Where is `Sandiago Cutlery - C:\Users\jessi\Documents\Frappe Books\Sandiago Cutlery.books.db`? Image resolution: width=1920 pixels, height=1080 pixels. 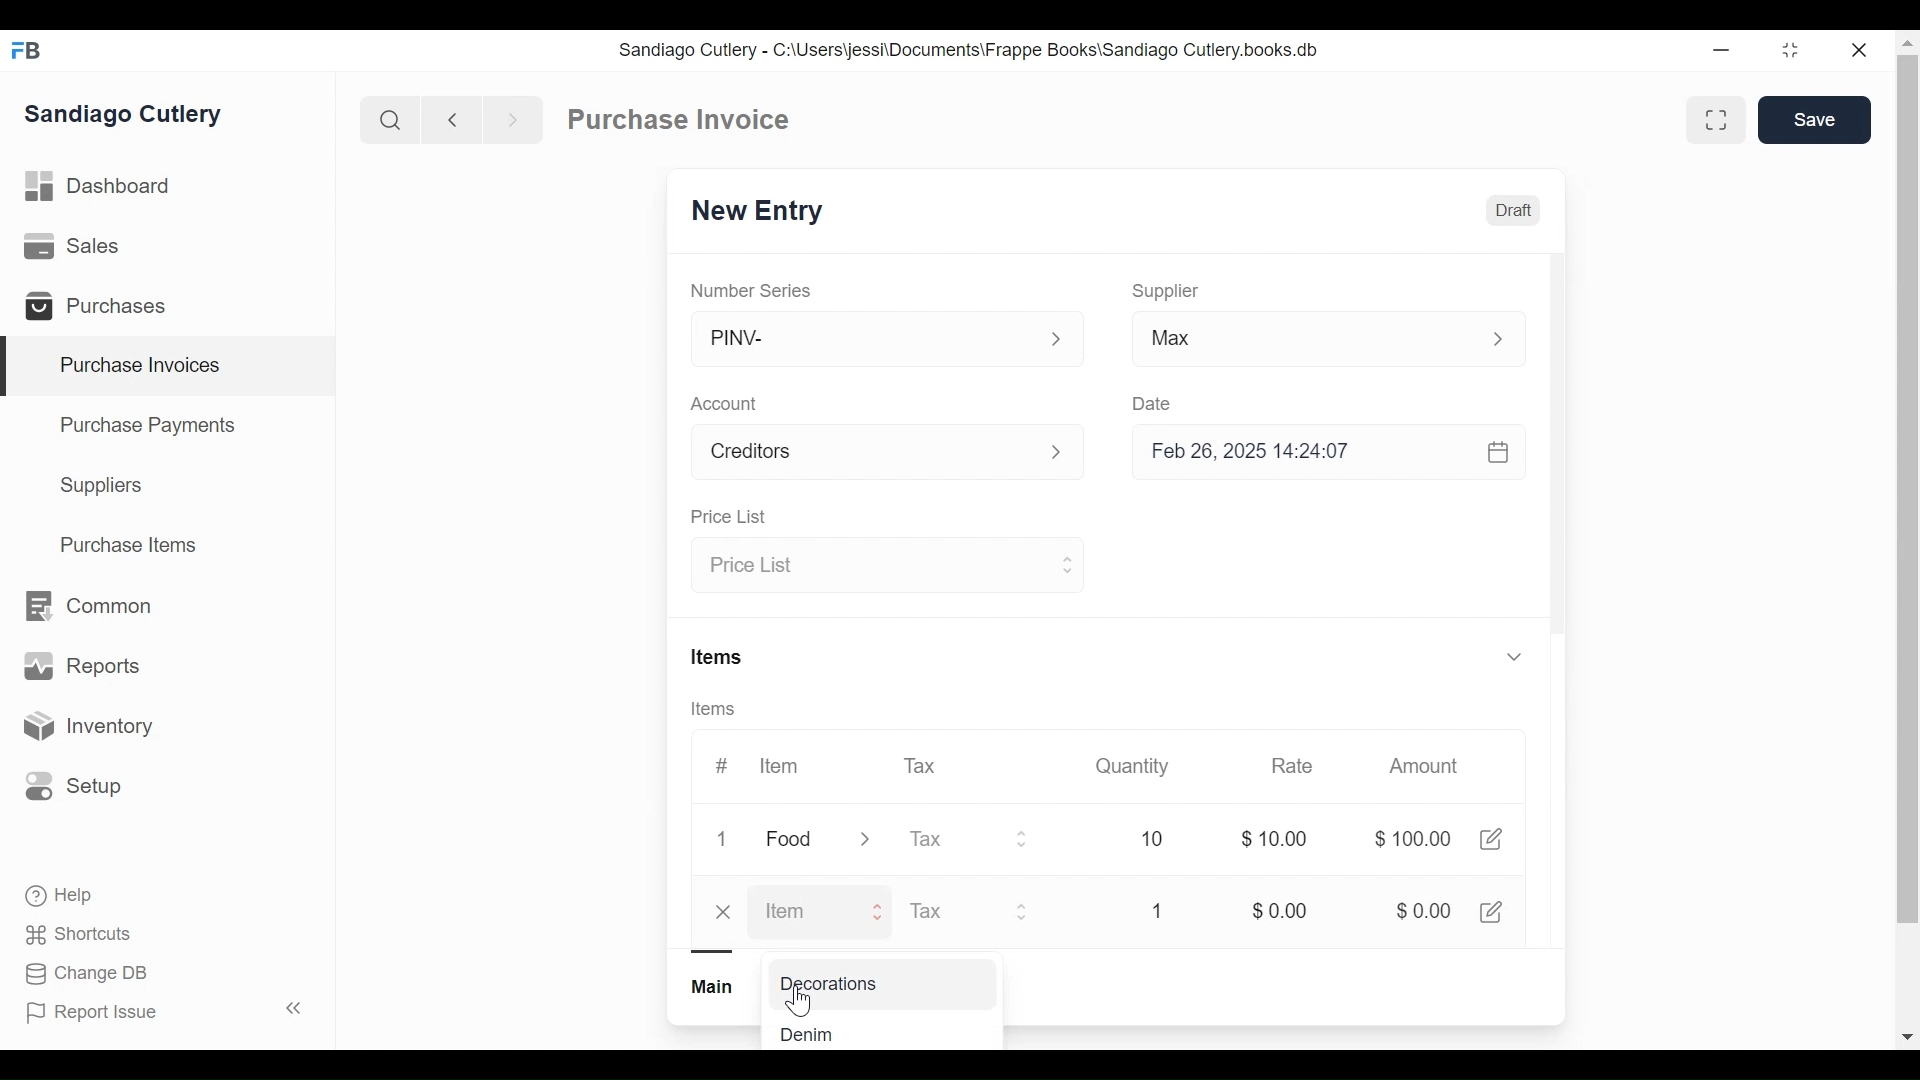
Sandiago Cutlery - C:\Users\jessi\Documents\Frappe Books\Sandiago Cutlery.books.db is located at coordinates (963, 50).